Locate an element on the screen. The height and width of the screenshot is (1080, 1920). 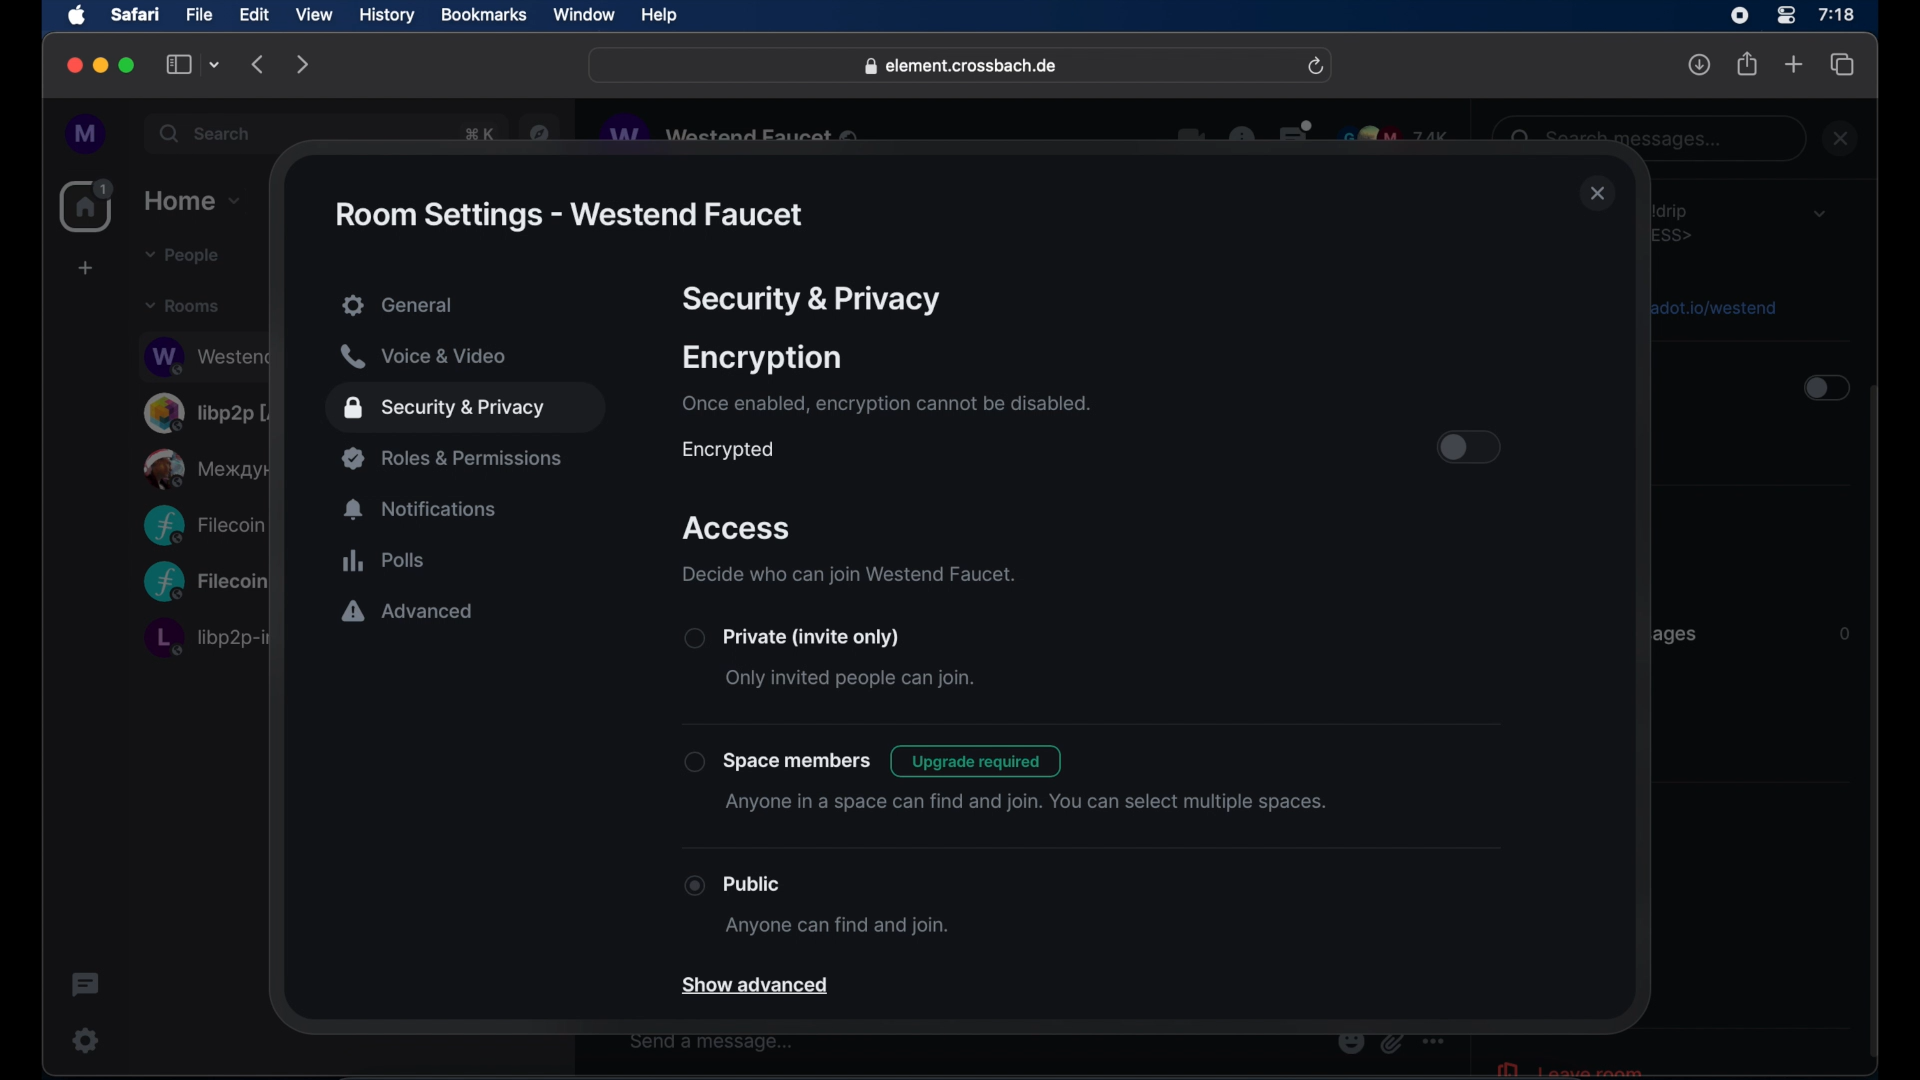
advanced is located at coordinates (408, 613).